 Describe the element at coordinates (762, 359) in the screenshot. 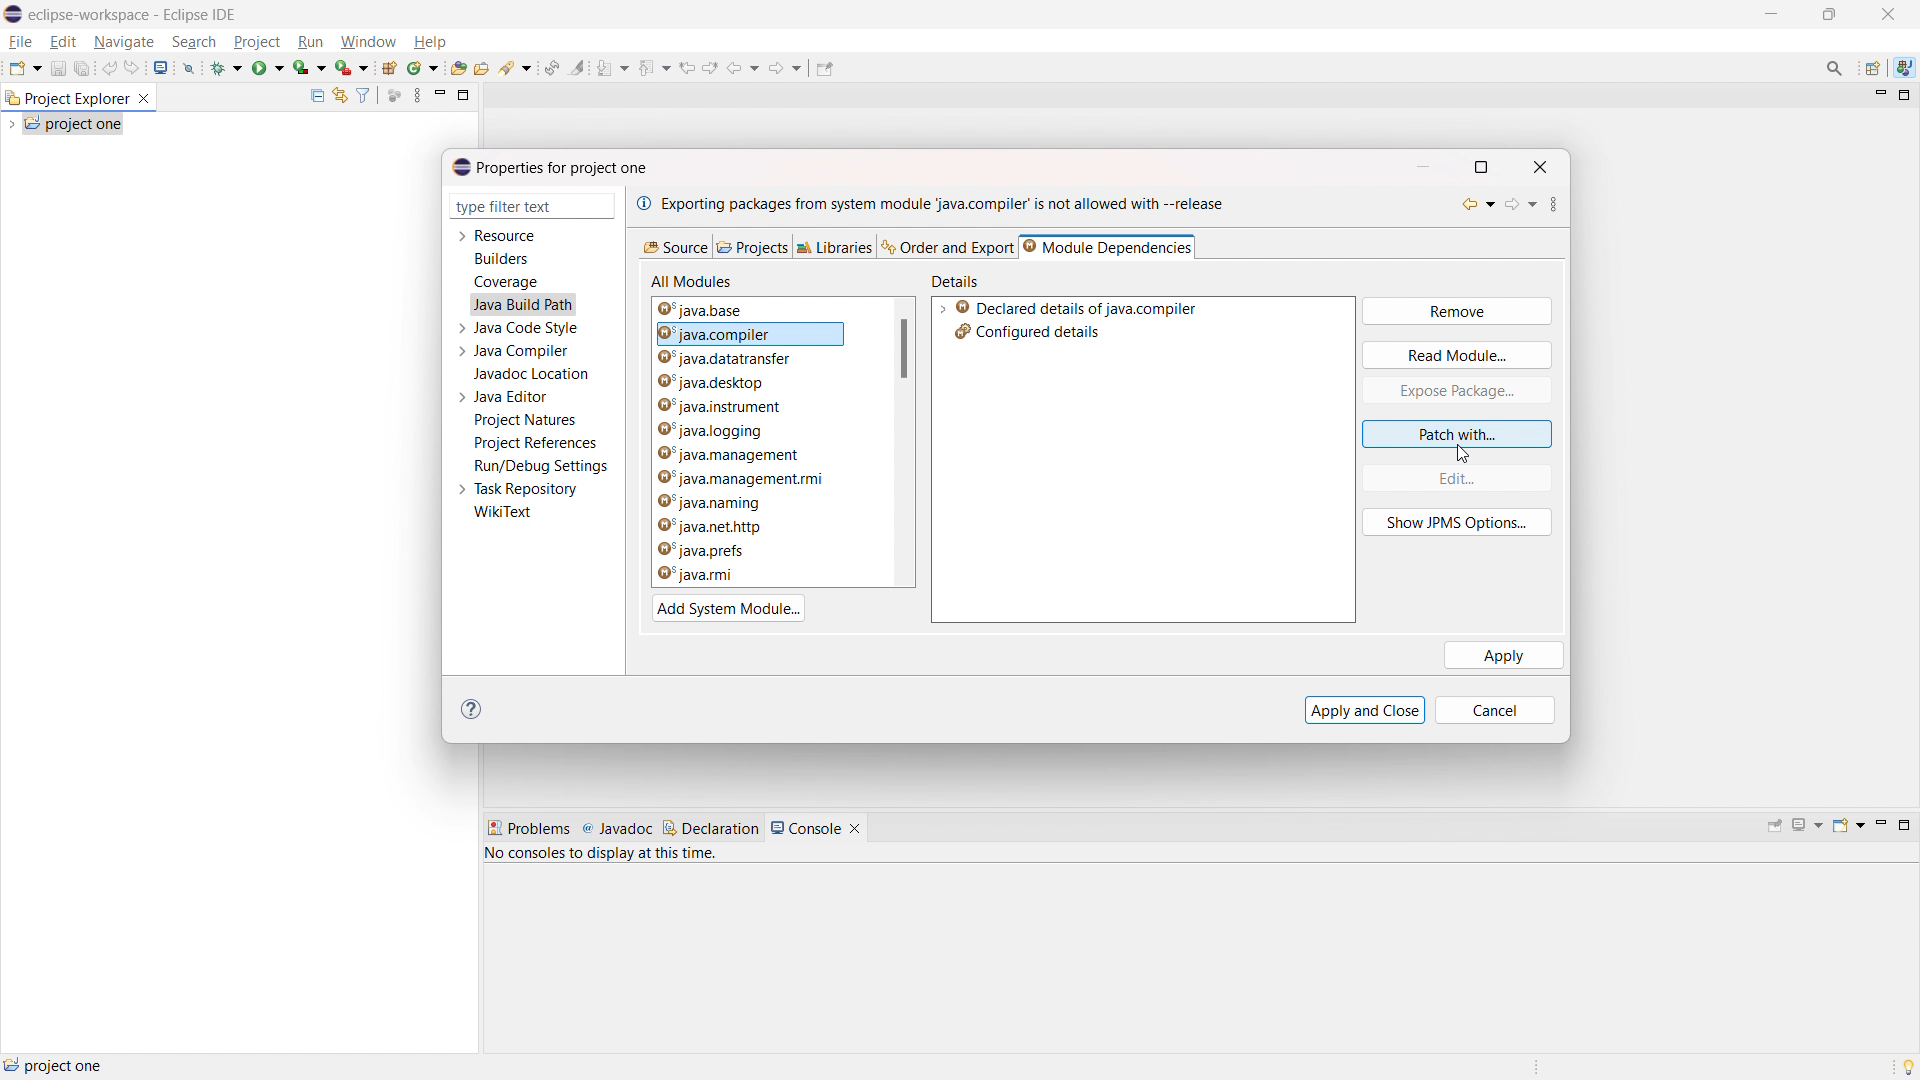

I see `java.datatransfer` at that location.